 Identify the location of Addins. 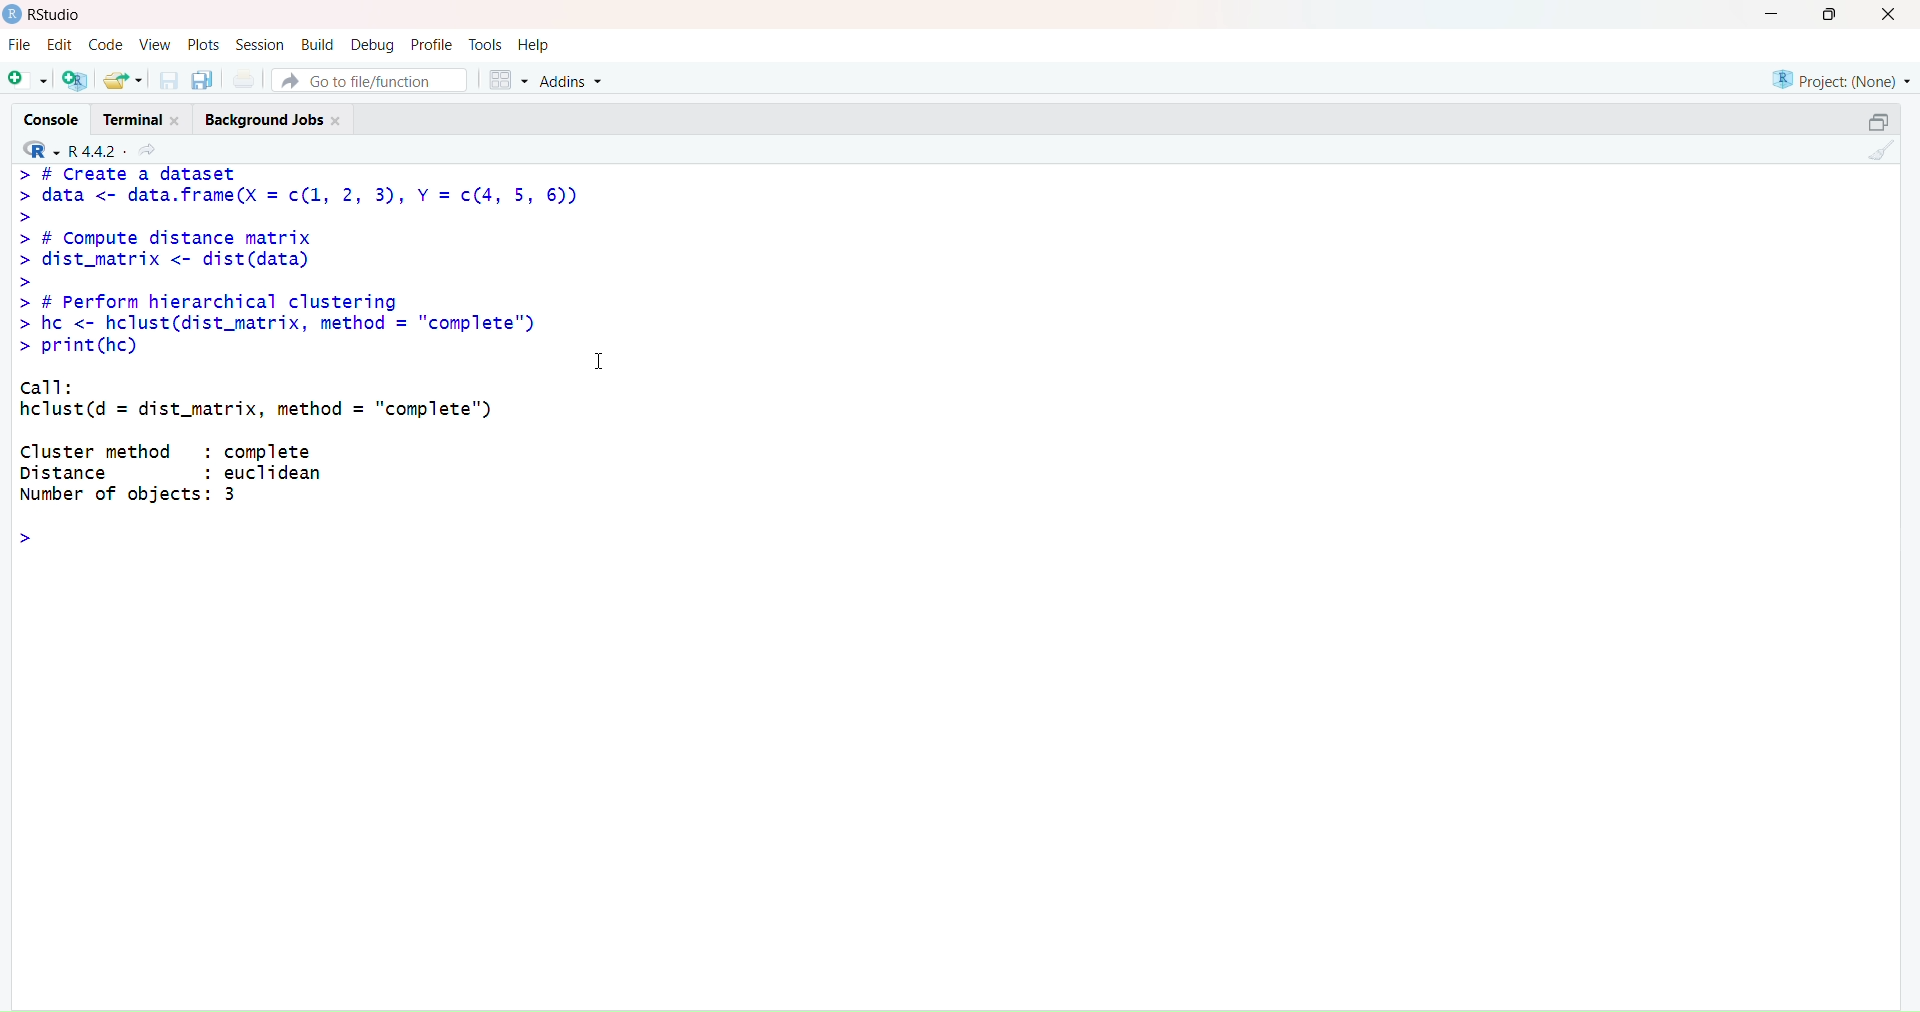
(586, 78).